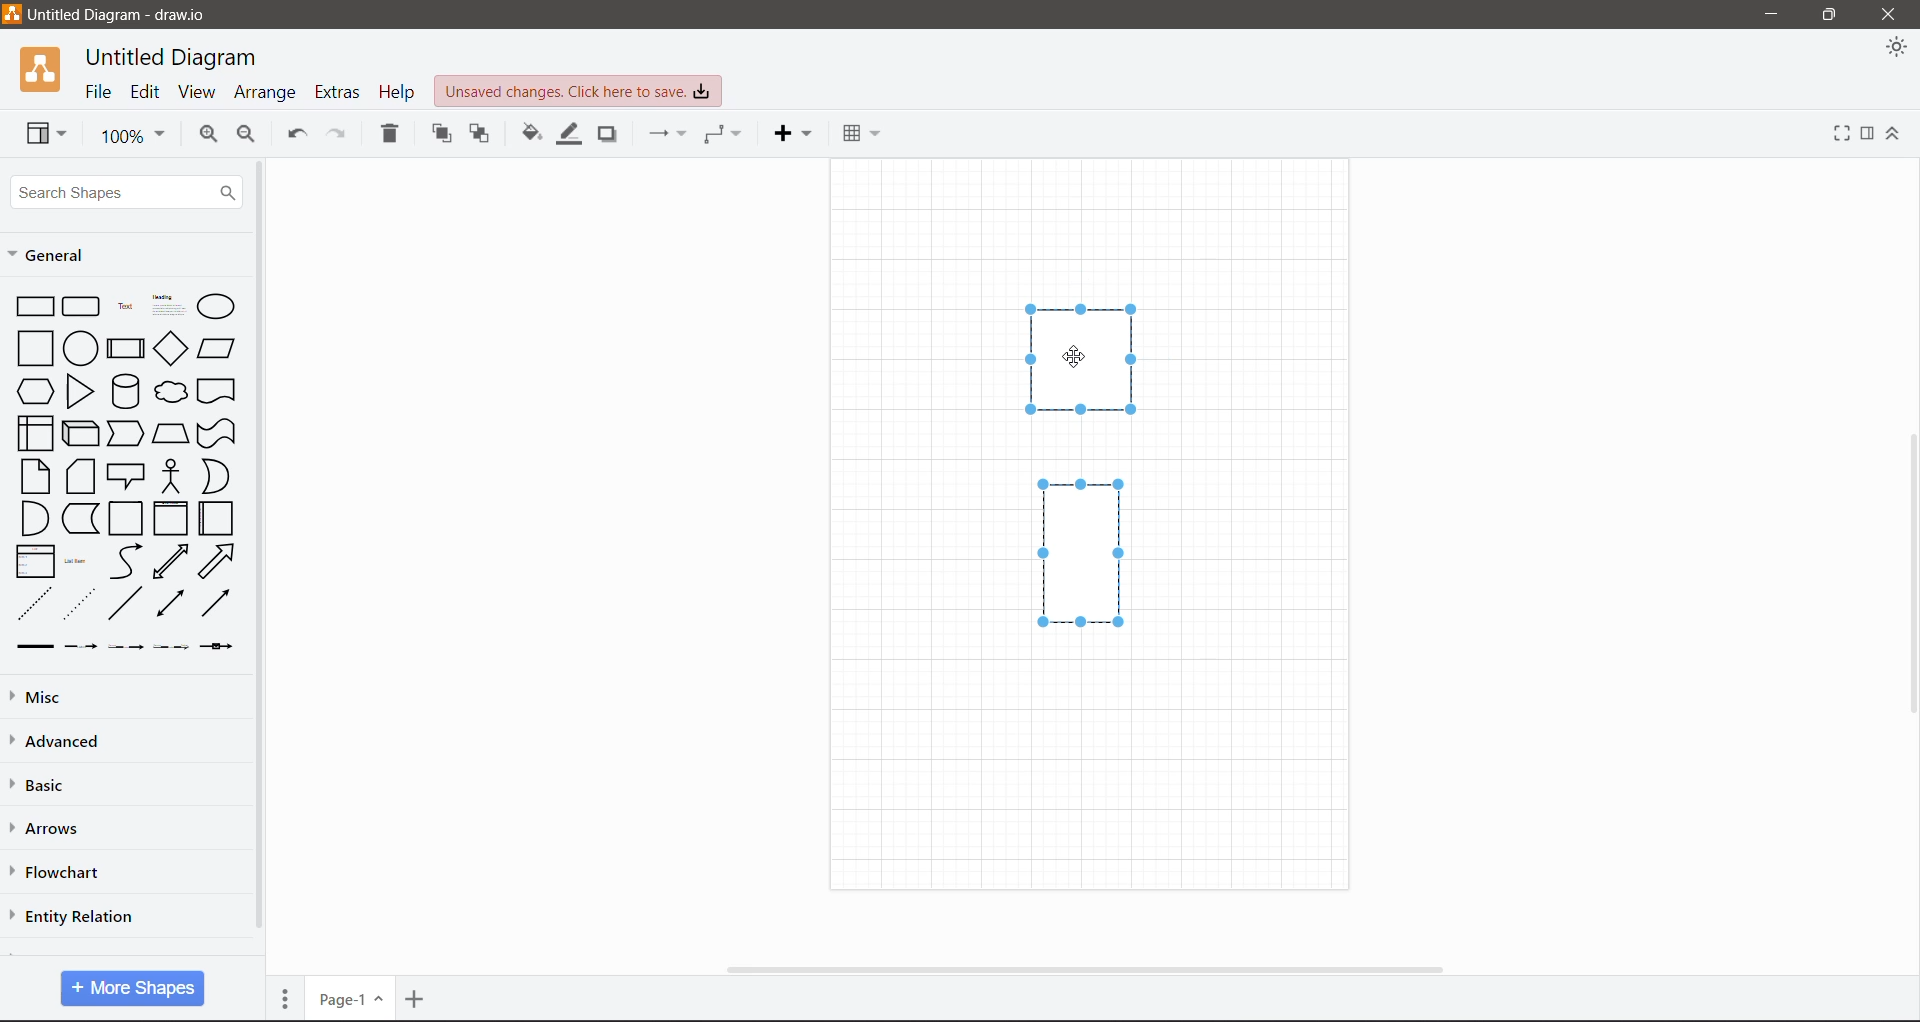  What do you see at coordinates (1895, 49) in the screenshot?
I see `Appearance` at bounding box center [1895, 49].